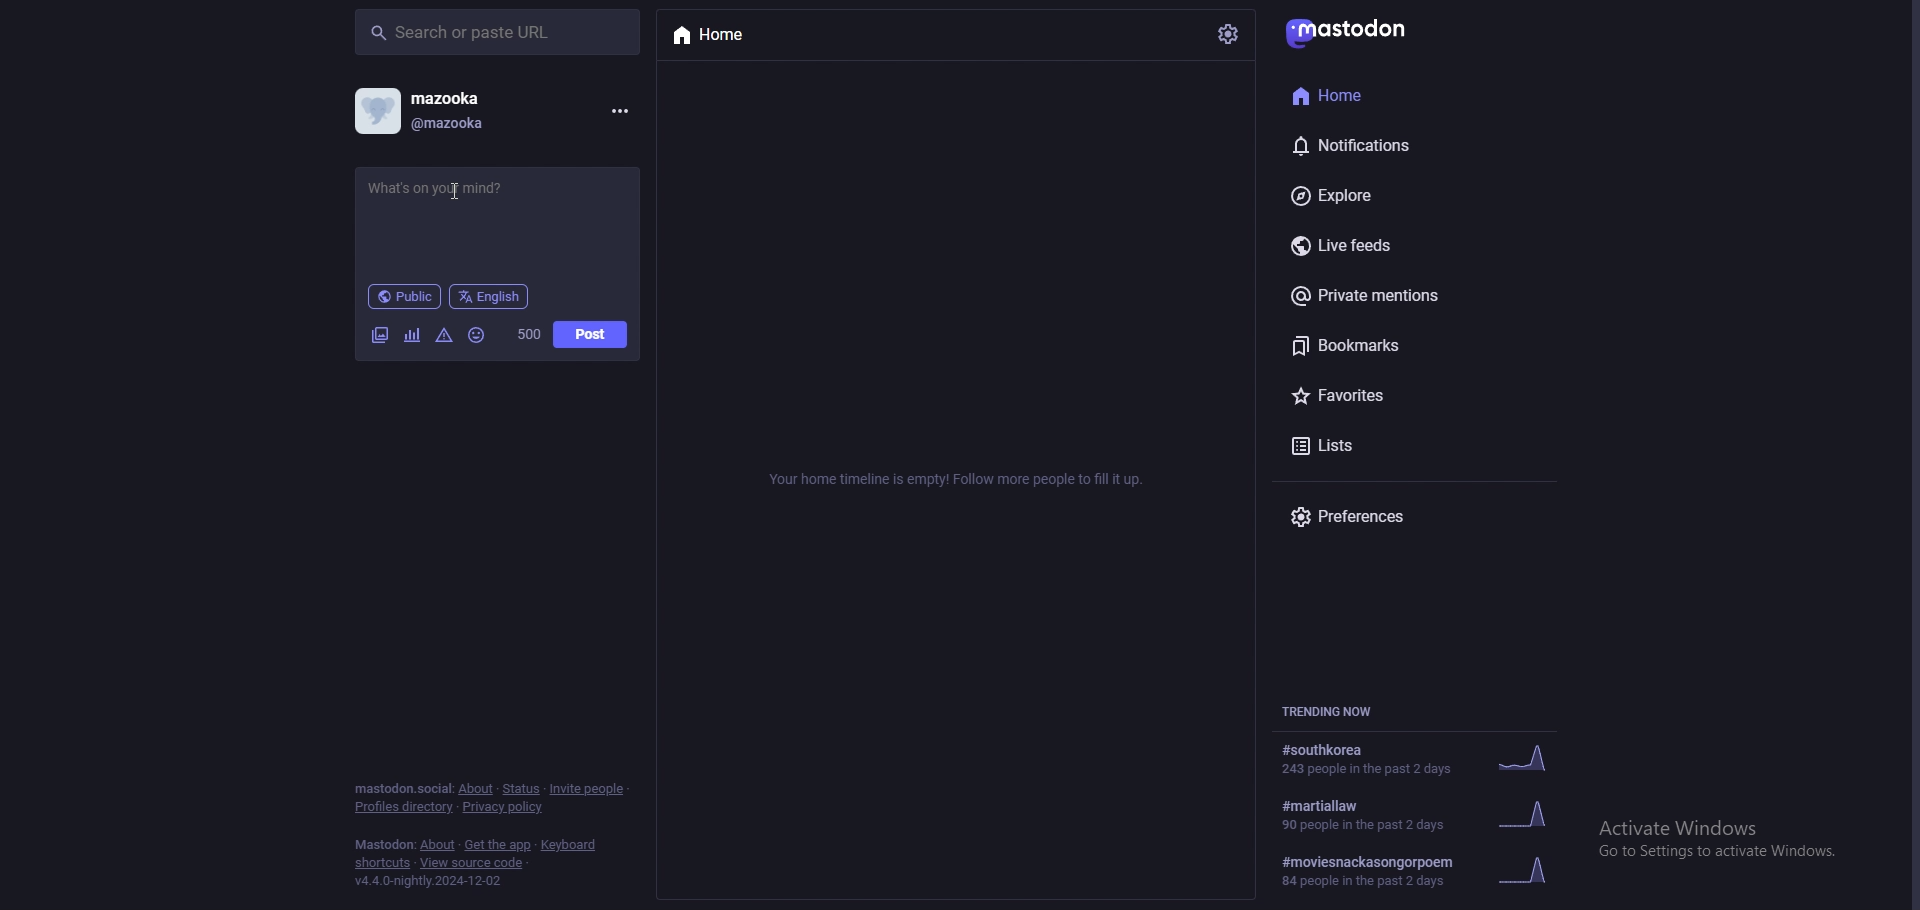 This screenshot has width=1920, height=910. Describe the element at coordinates (1226, 36) in the screenshot. I see `settings` at that location.